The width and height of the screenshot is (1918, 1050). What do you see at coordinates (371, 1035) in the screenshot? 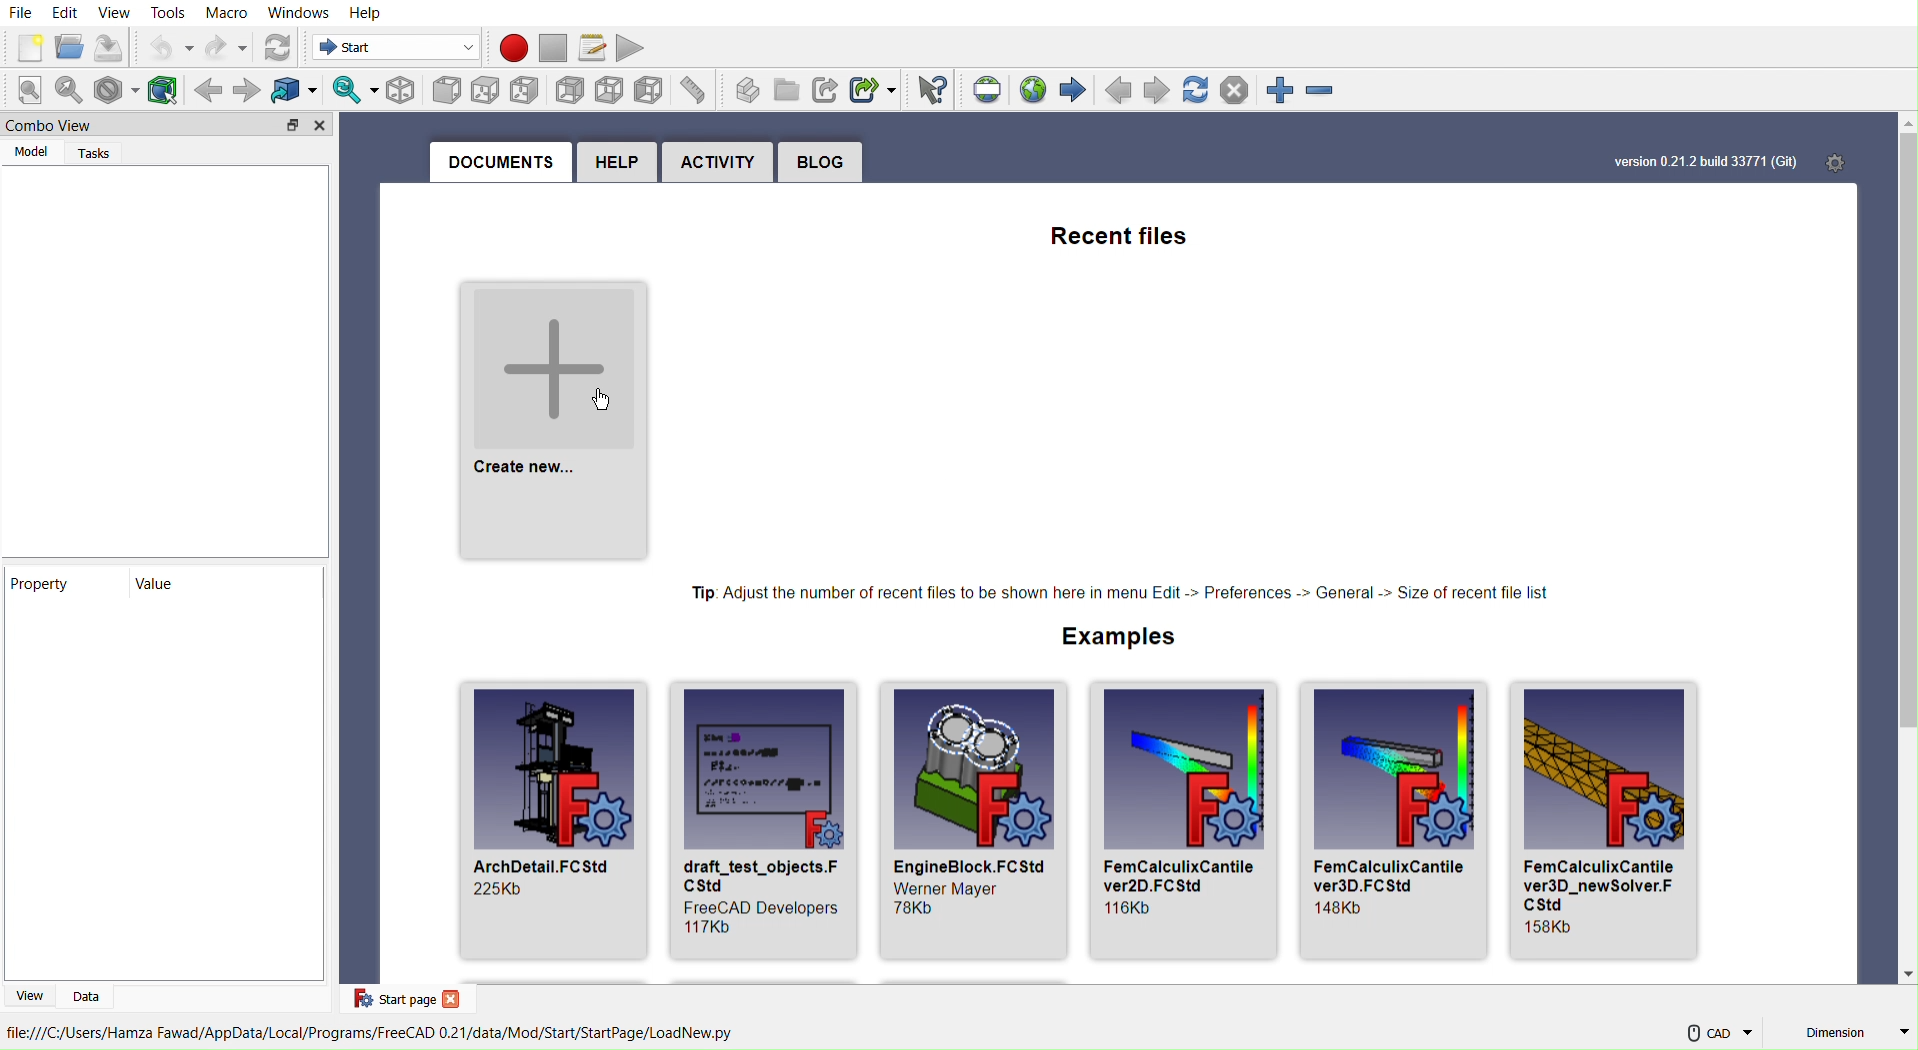
I see `file:///C:/Users/Hamza Fawad/AppData/Local/Programs/FreeCAD 0.21/data/Mod/Start/StartPage/LoadNew.py` at bounding box center [371, 1035].